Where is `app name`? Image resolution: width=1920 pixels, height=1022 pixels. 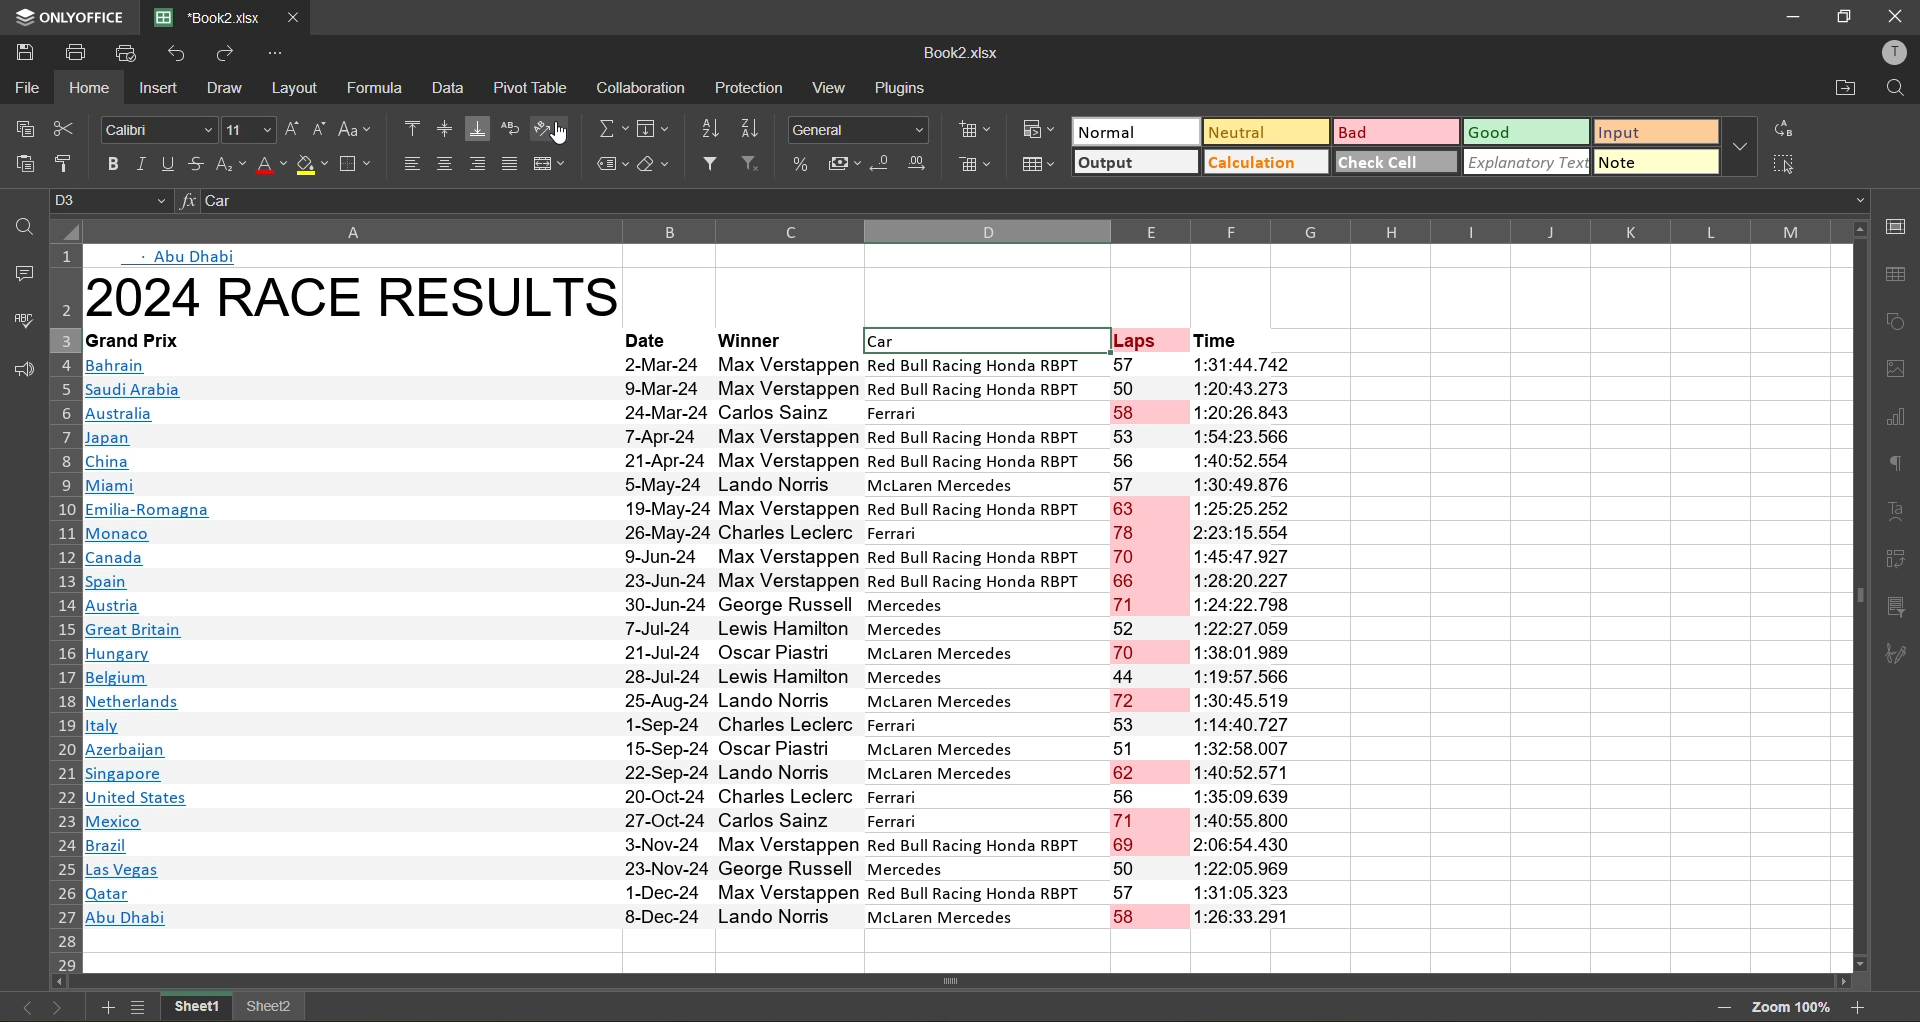
app name is located at coordinates (68, 15).